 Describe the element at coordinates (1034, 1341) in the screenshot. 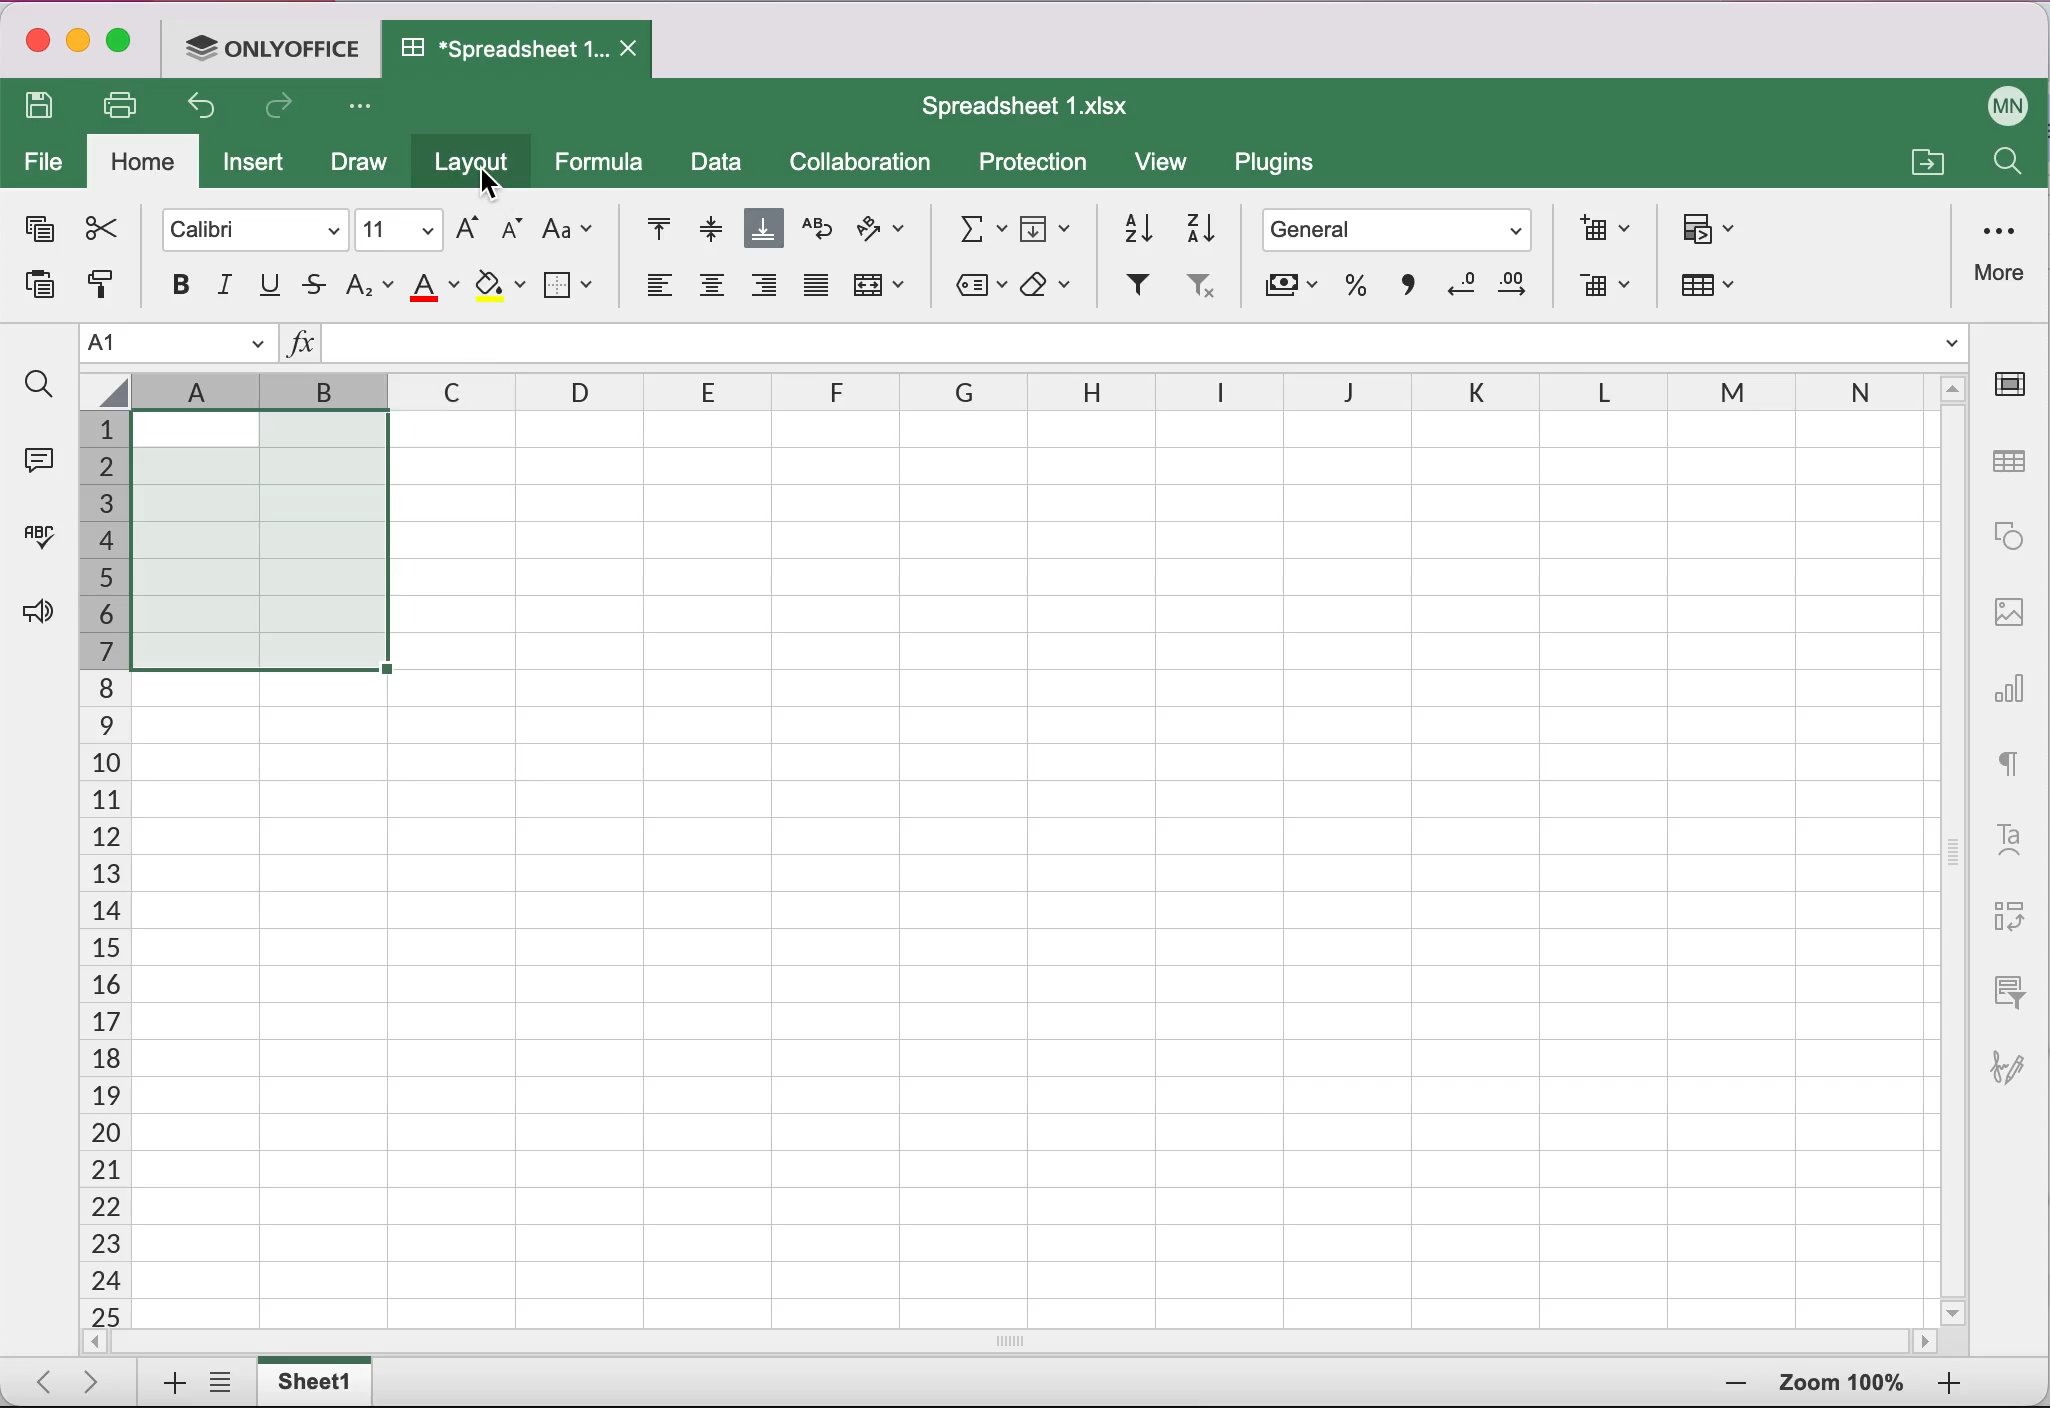

I see `horizontal slider` at that location.